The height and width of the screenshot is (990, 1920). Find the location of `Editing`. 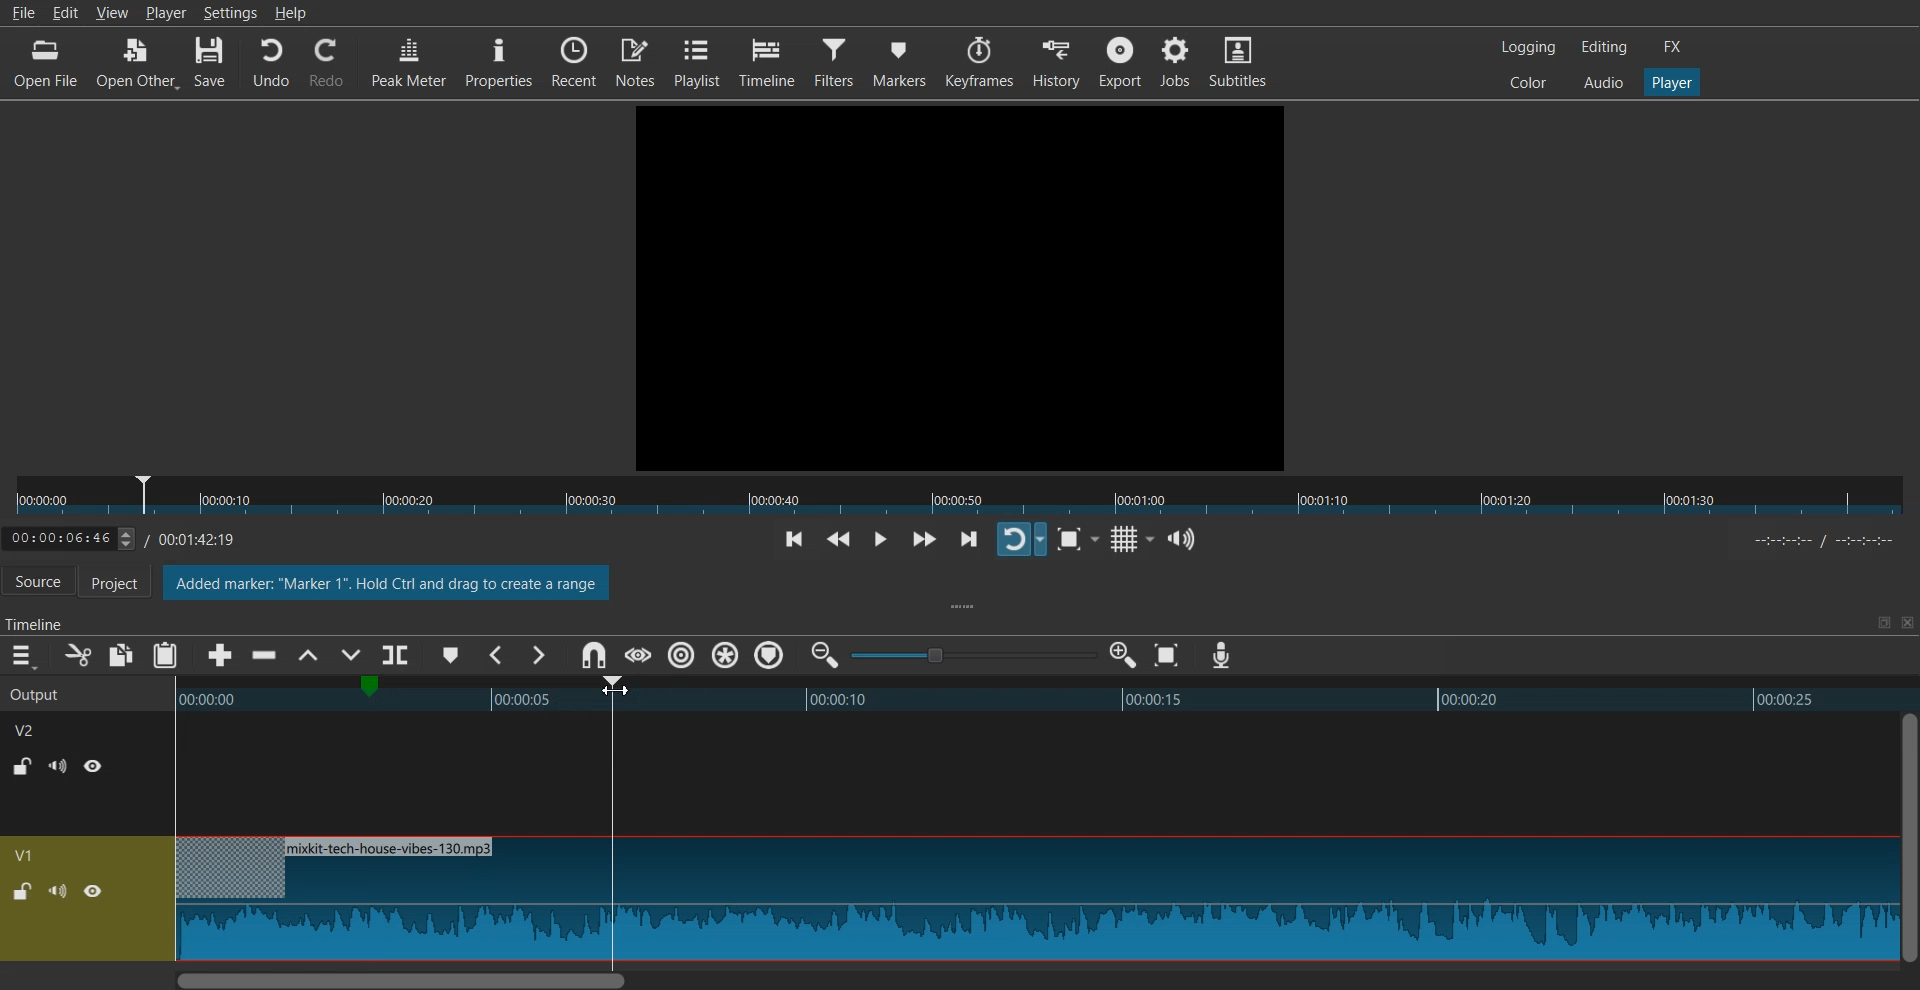

Editing is located at coordinates (1604, 46).